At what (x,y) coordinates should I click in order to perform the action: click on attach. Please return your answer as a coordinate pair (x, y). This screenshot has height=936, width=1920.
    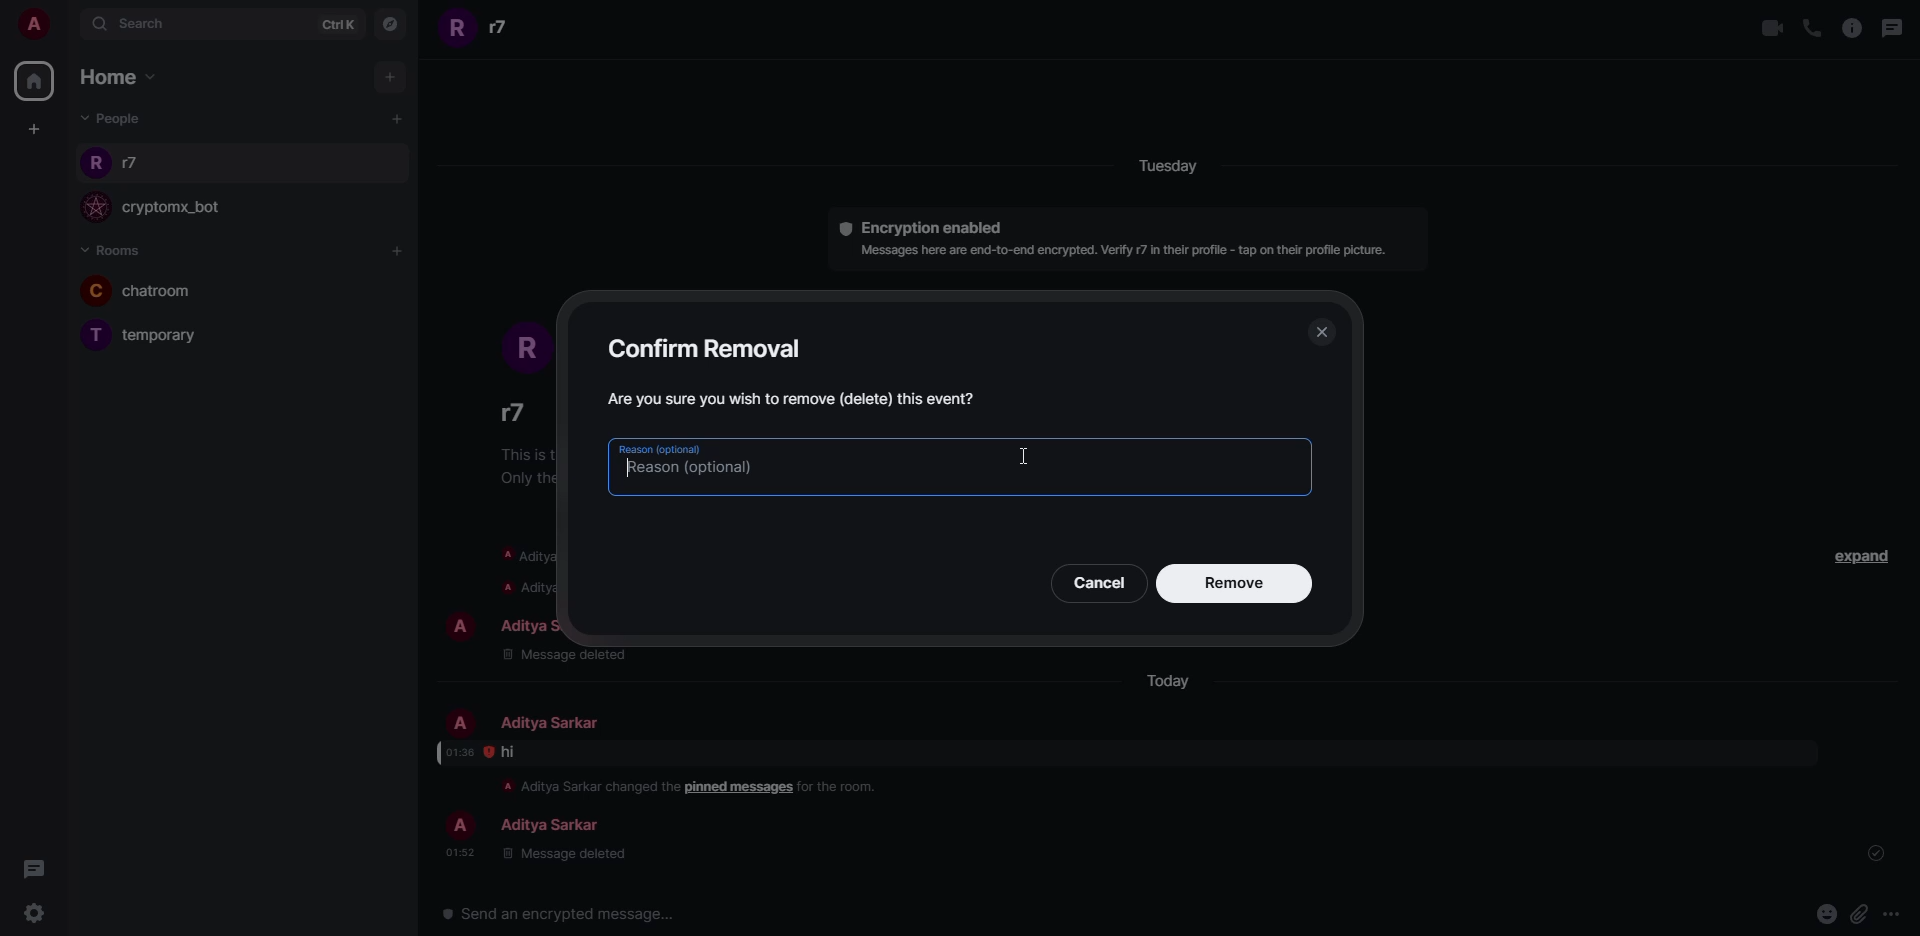
    Looking at the image, I should click on (1857, 915).